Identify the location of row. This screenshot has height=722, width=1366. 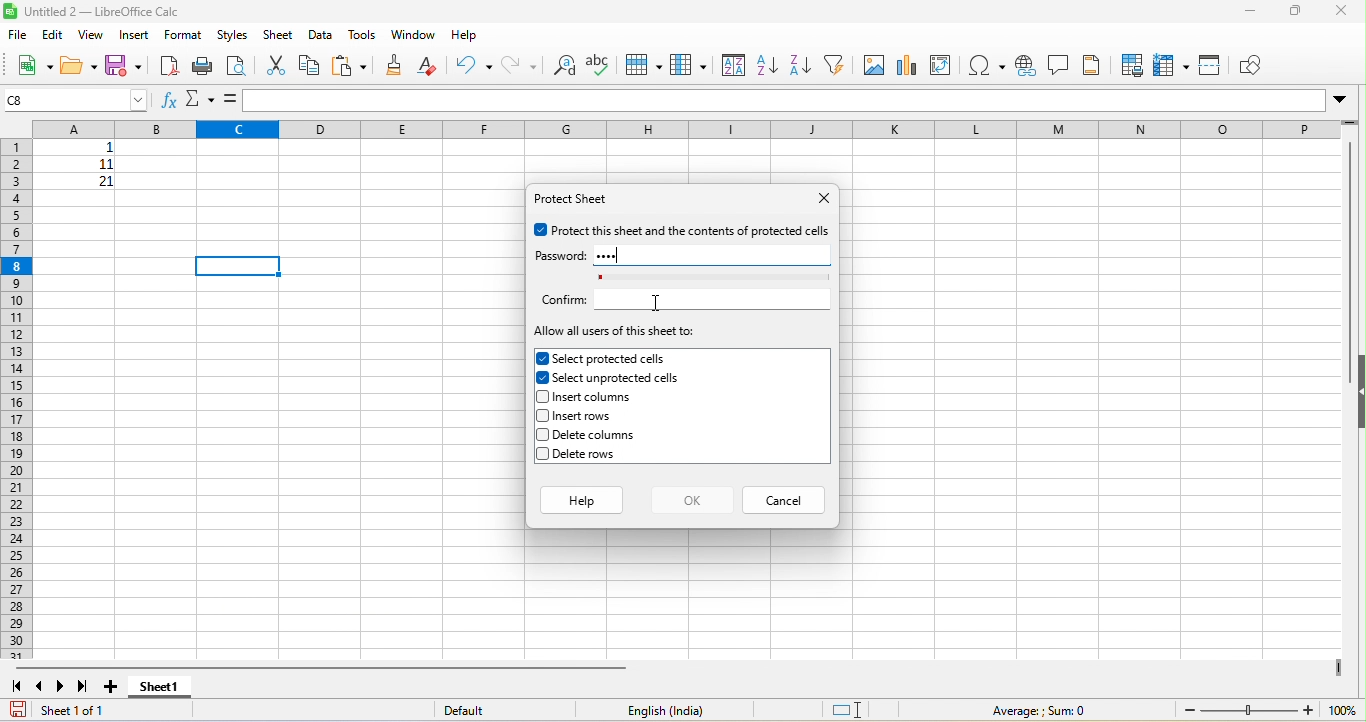
(642, 63).